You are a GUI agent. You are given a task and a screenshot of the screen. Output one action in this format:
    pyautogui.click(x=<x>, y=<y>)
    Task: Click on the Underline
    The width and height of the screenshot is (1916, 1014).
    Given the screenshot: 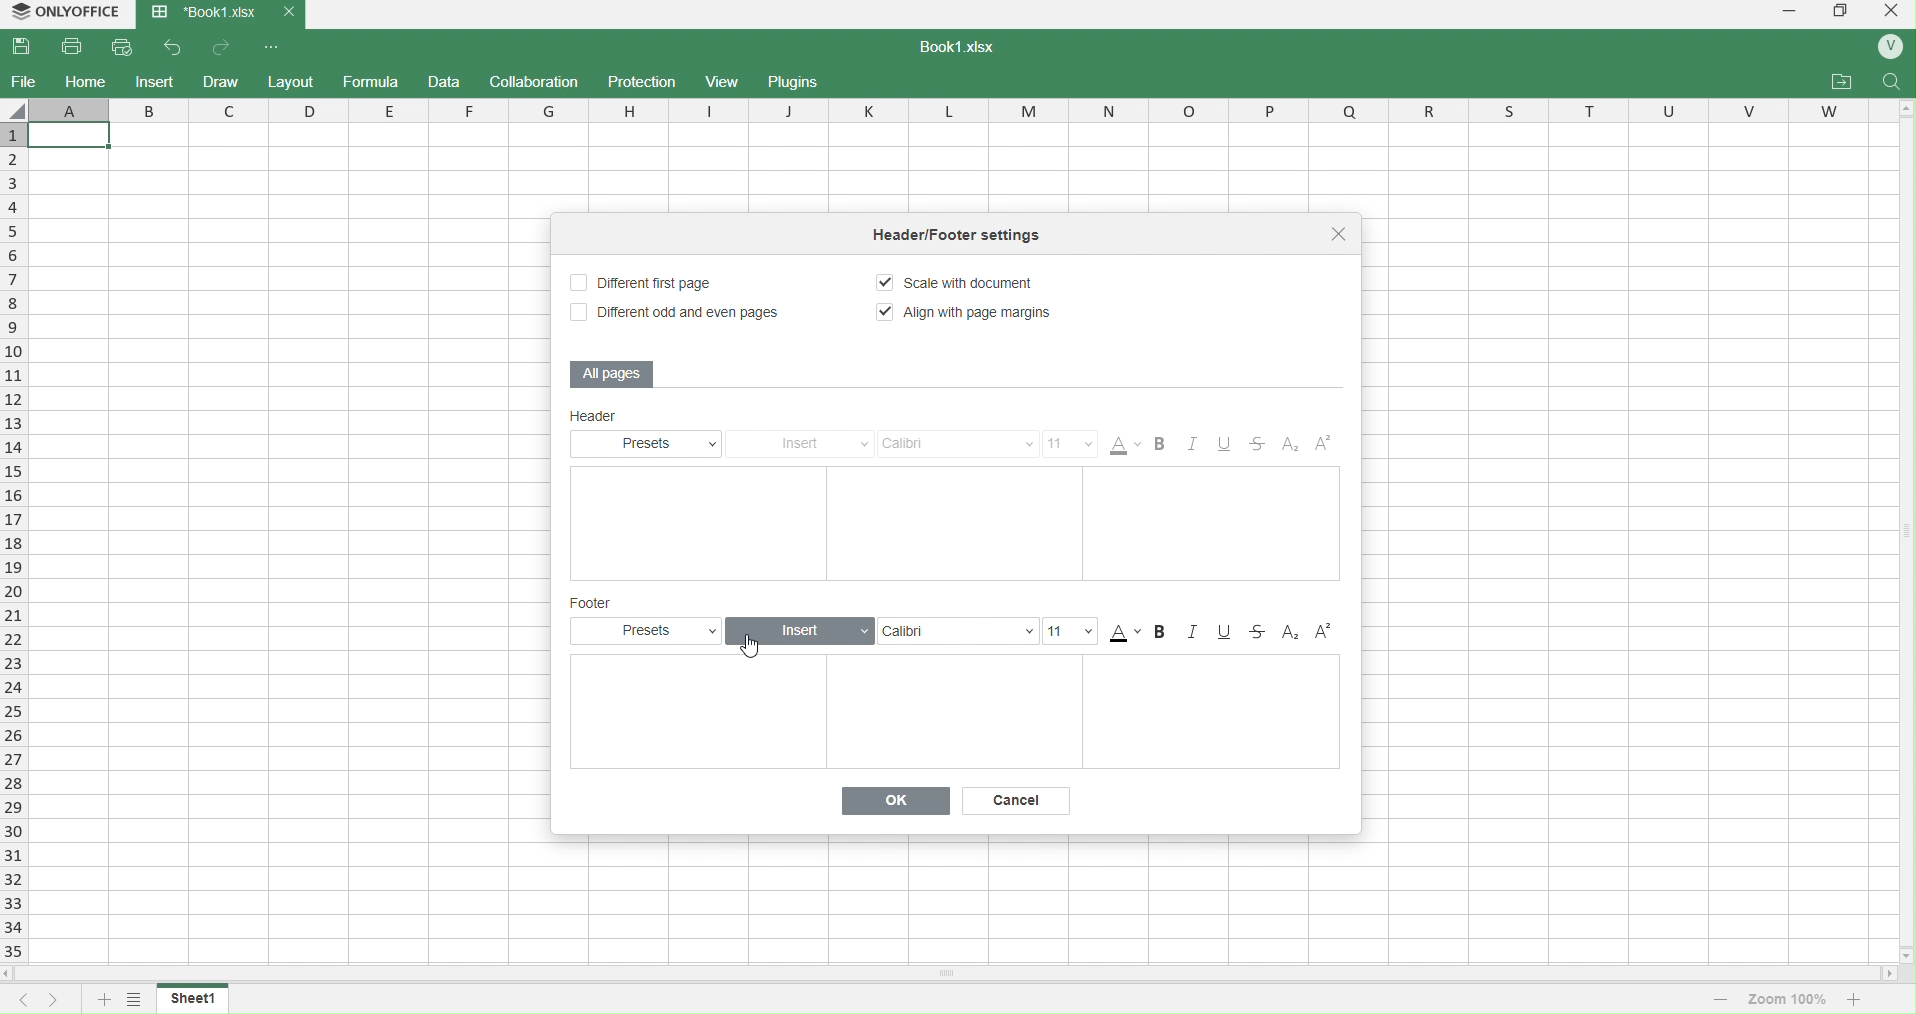 What is the action you would take?
    pyautogui.click(x=1232, y=446)
    